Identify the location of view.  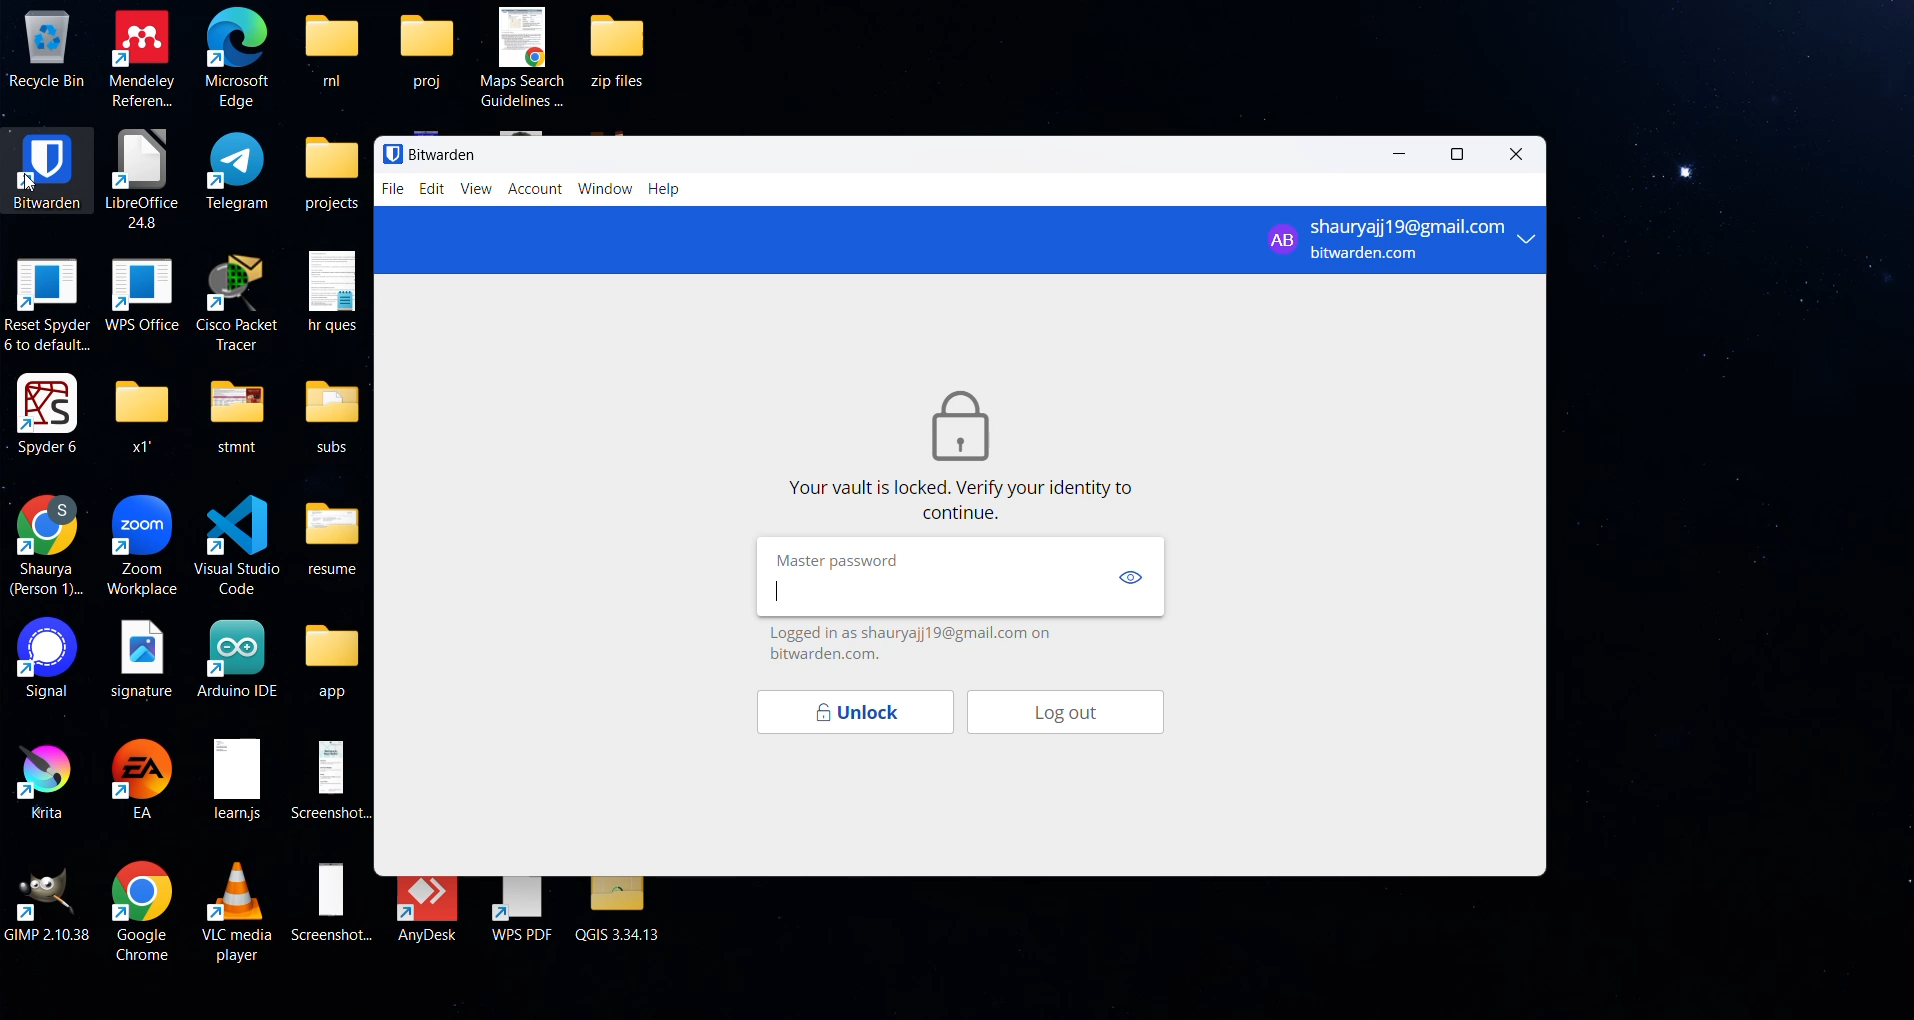
(1131, 579).